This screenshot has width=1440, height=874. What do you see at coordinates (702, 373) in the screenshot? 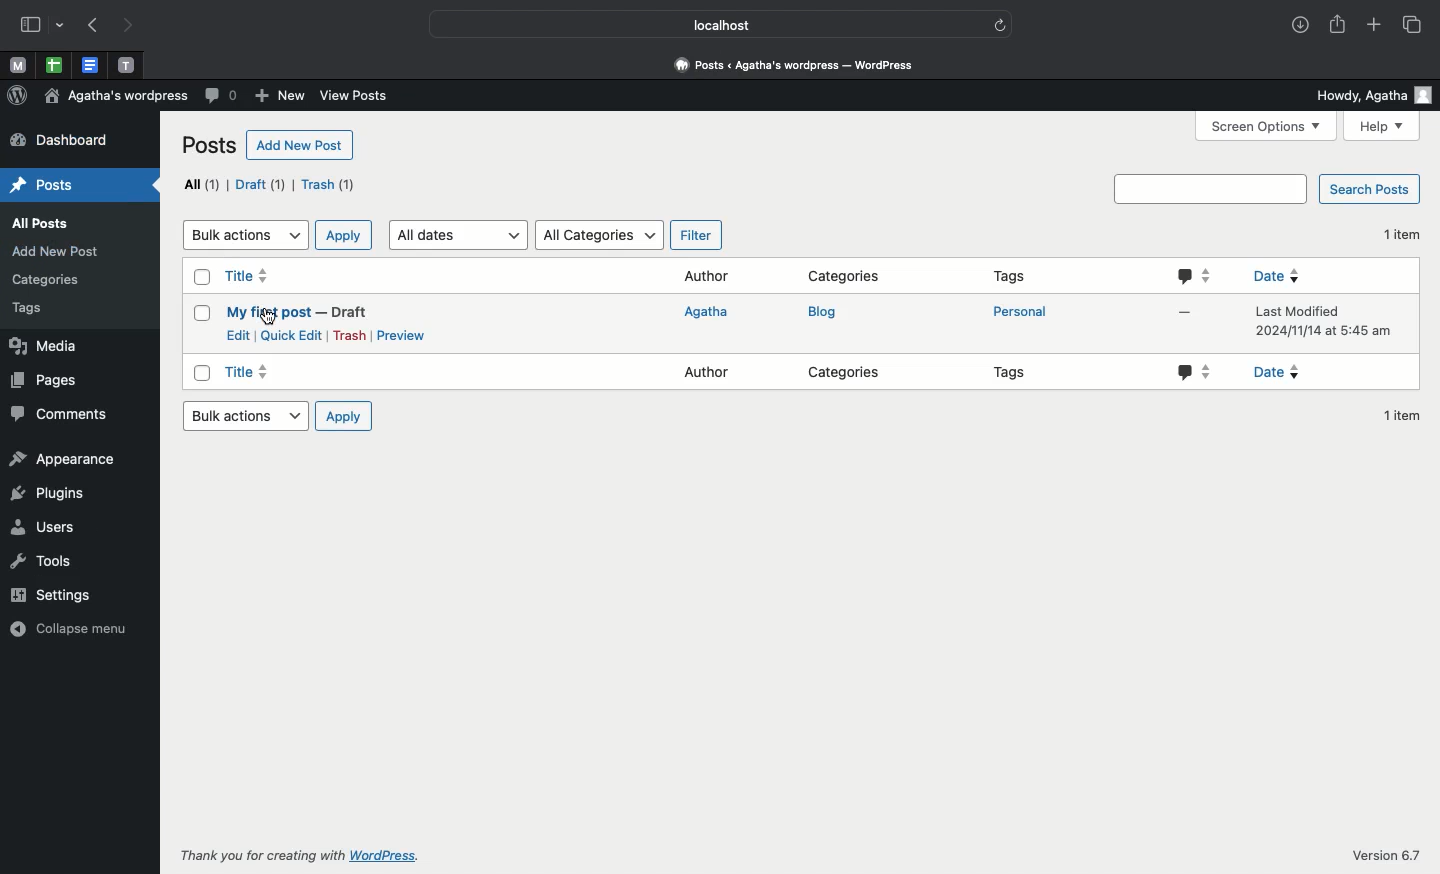
I see `author` at bounding box center [702, 373].